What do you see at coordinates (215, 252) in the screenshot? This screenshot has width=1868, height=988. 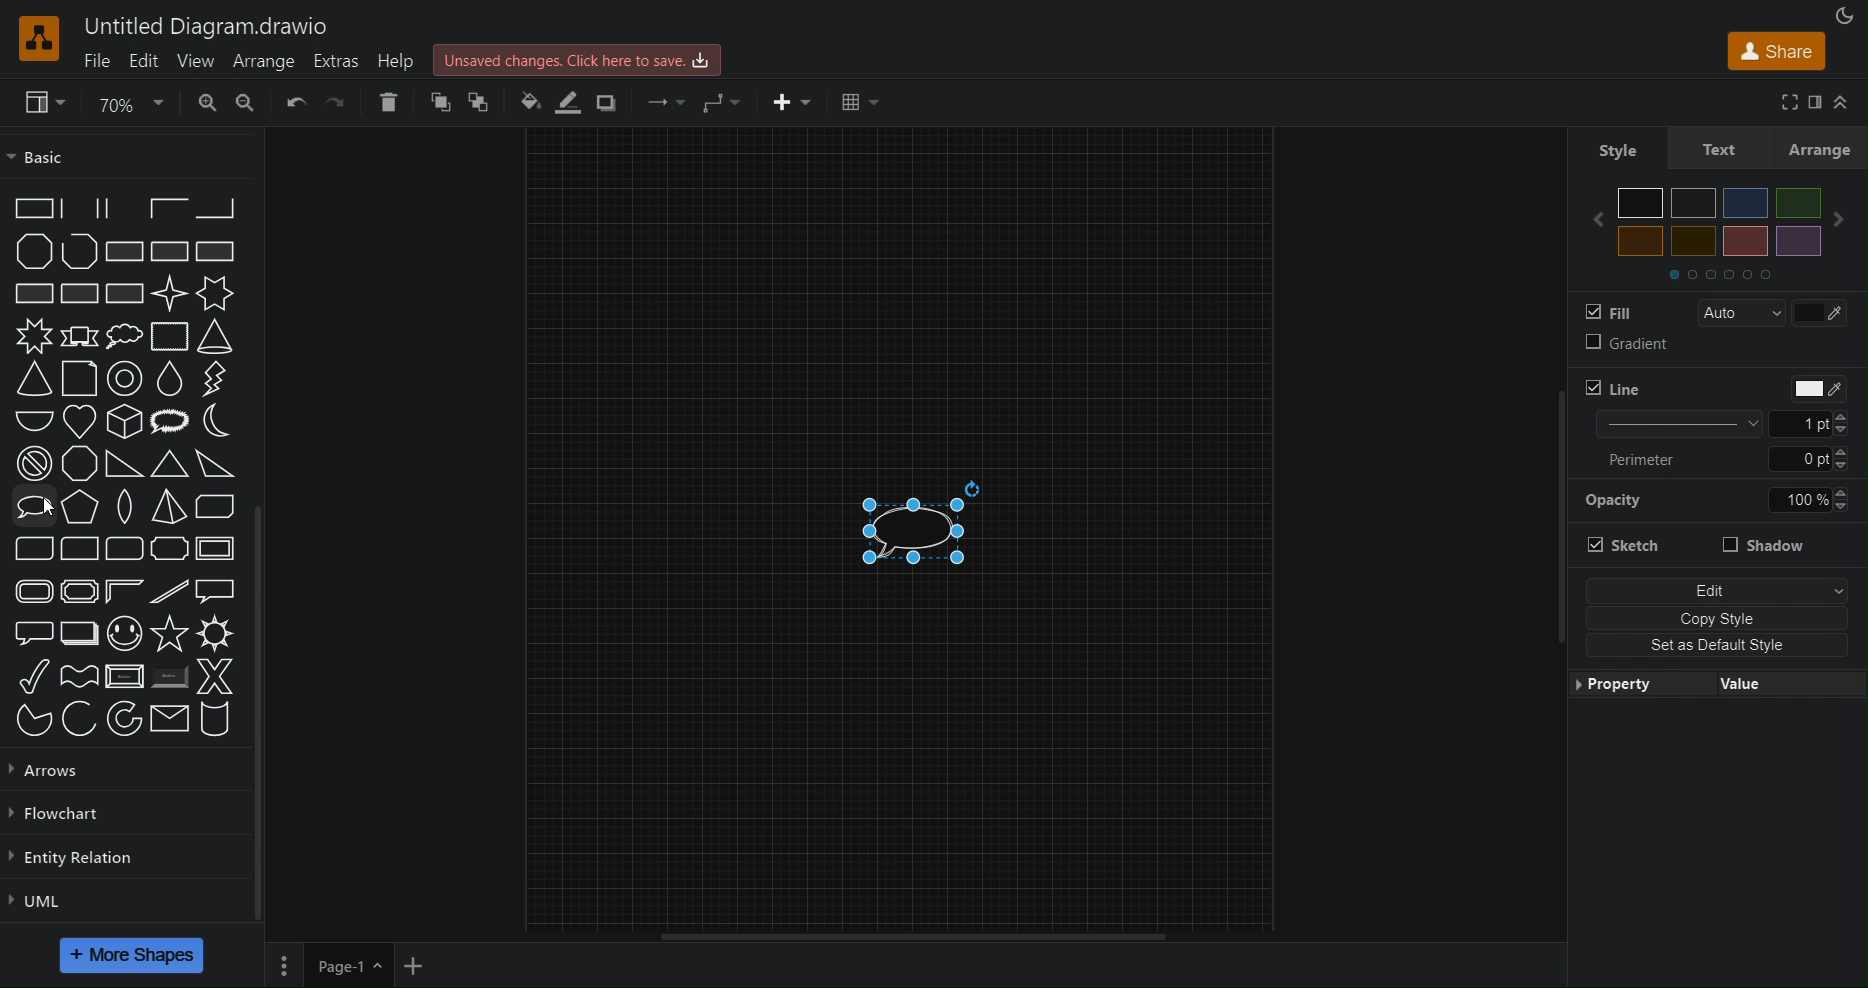 I see `Rectangle with Vertical Fill` at bounding box center [215, 252].